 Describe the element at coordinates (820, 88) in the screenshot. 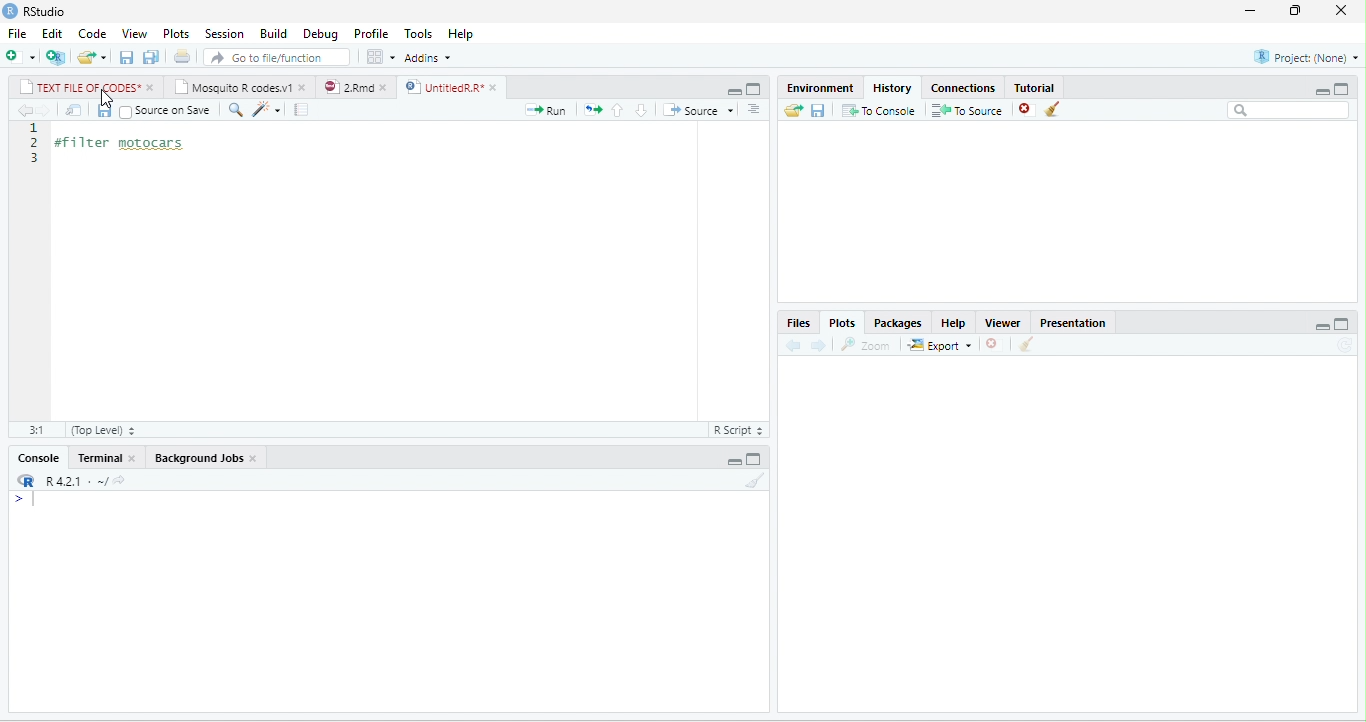

I see `Environment` at that location.